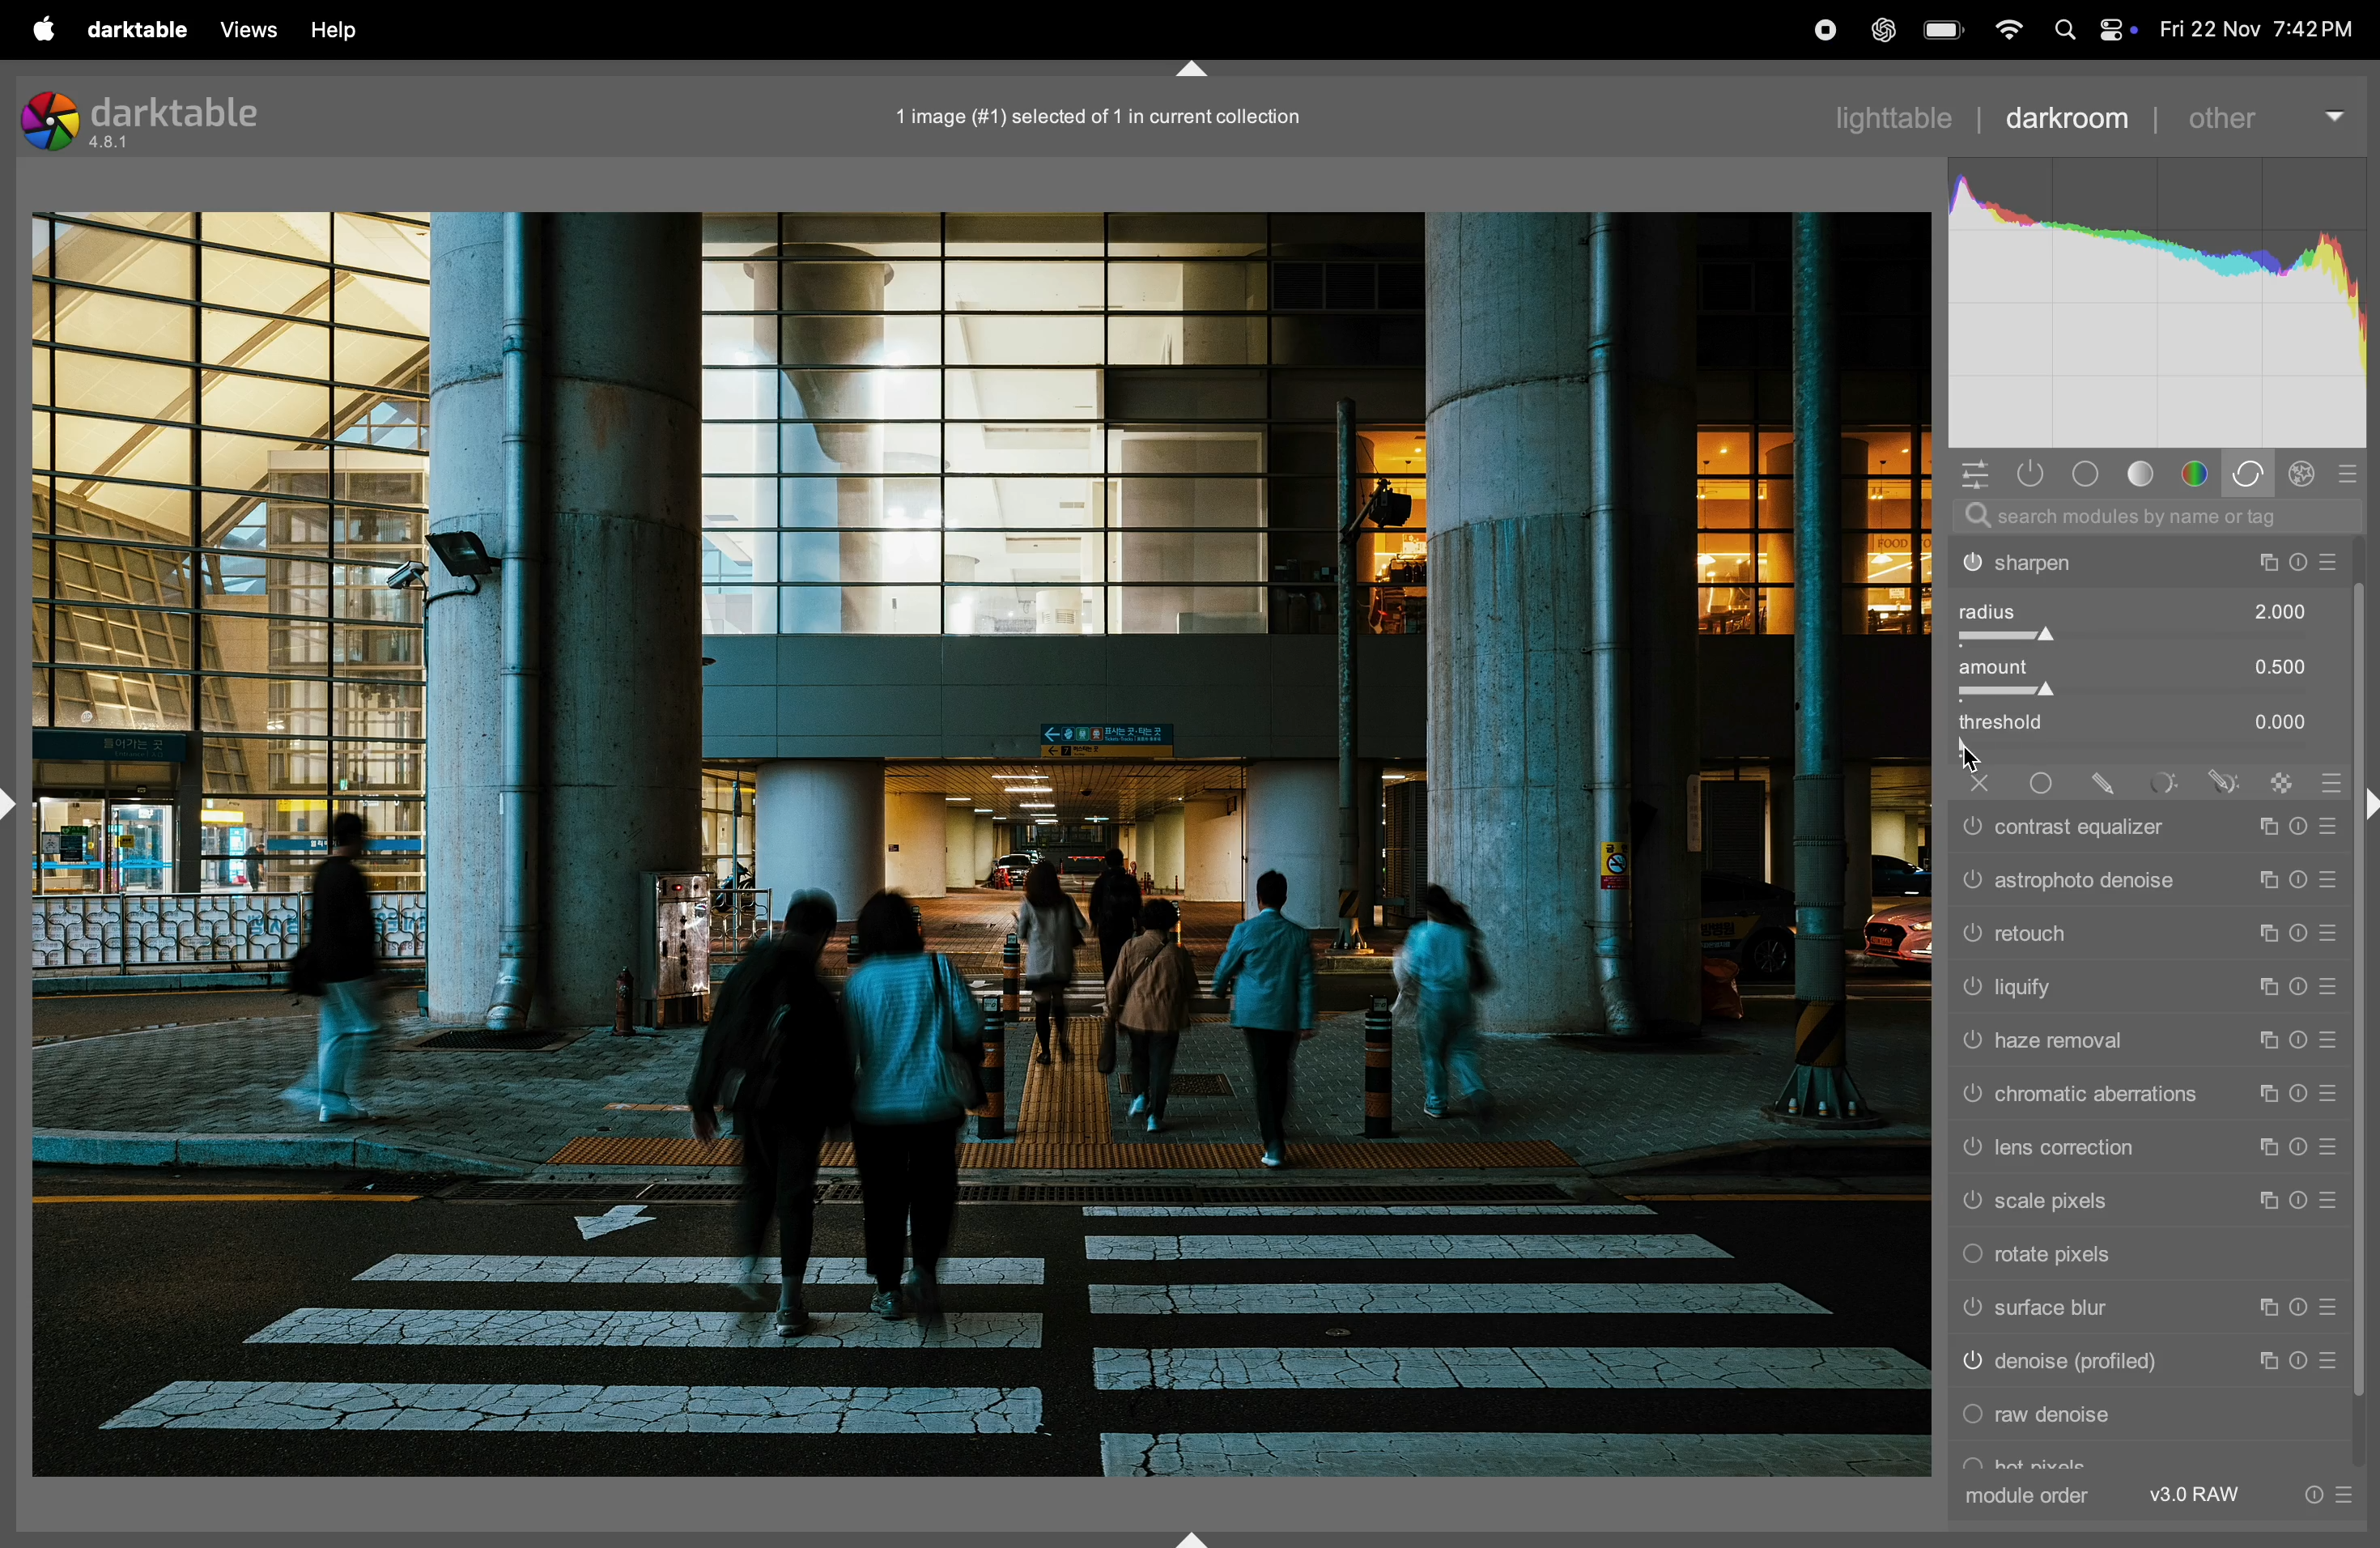  I want to click on light table, so click(1907, 115).